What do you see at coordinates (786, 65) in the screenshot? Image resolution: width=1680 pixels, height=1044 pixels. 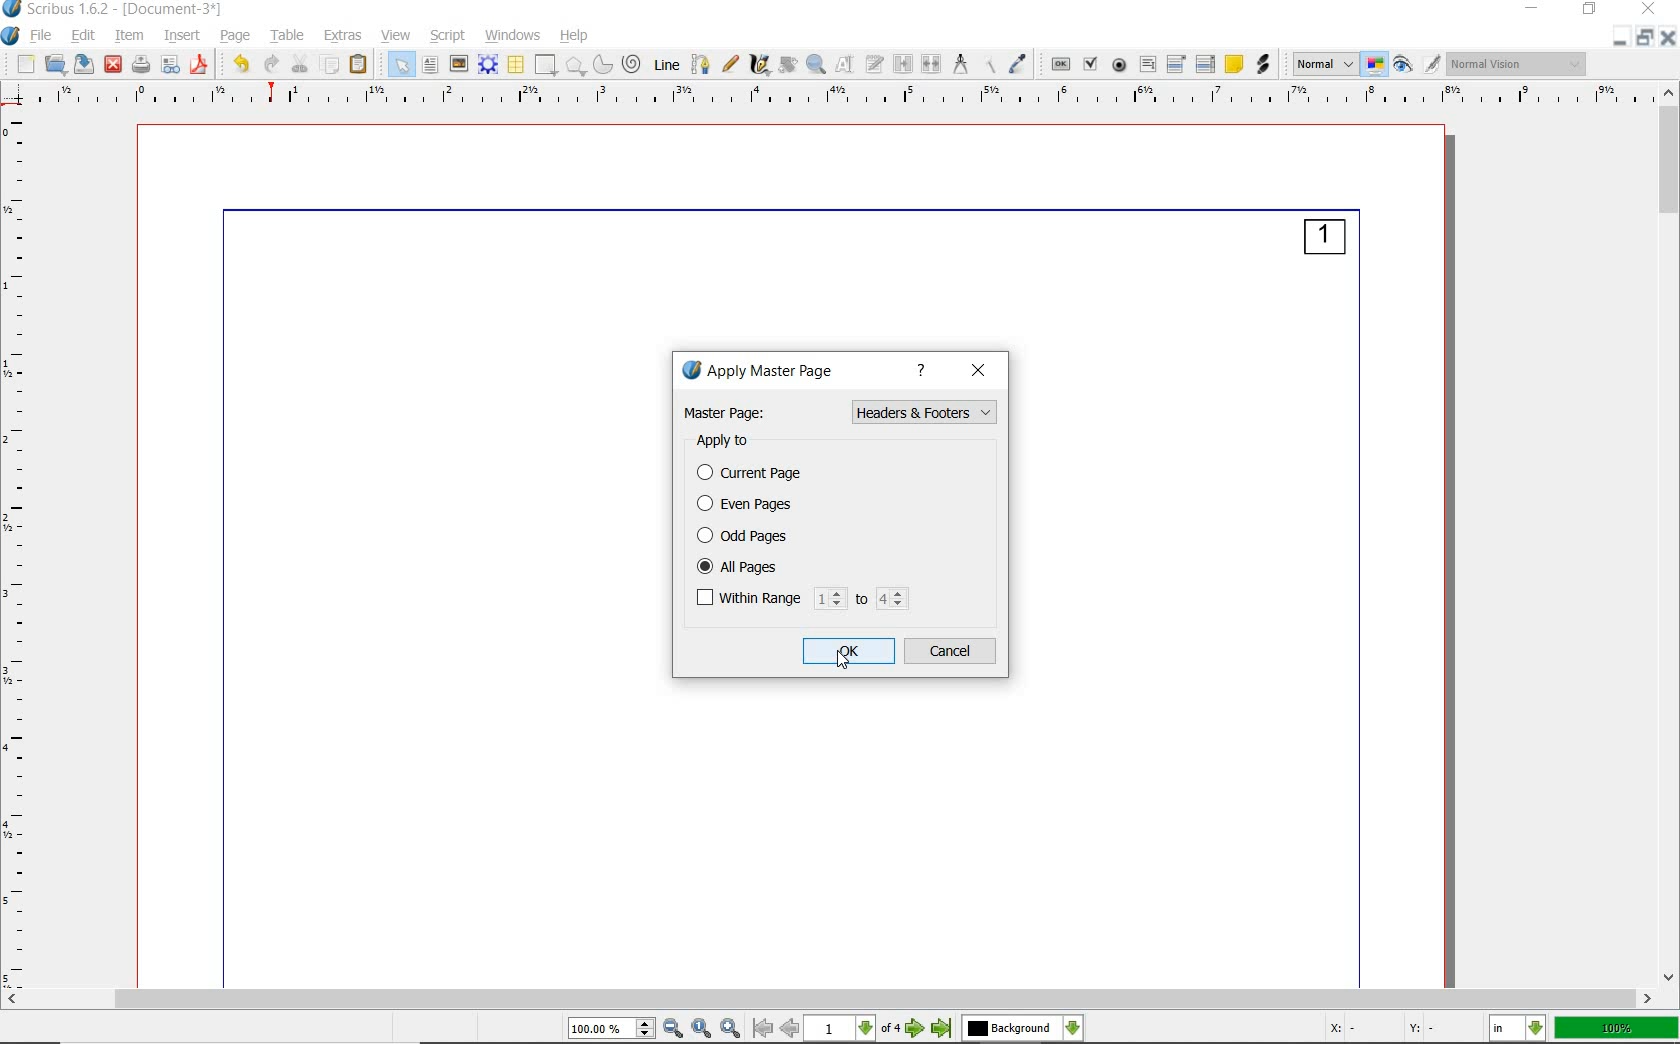 I see `rotate item` at bounding box center [786, 65].